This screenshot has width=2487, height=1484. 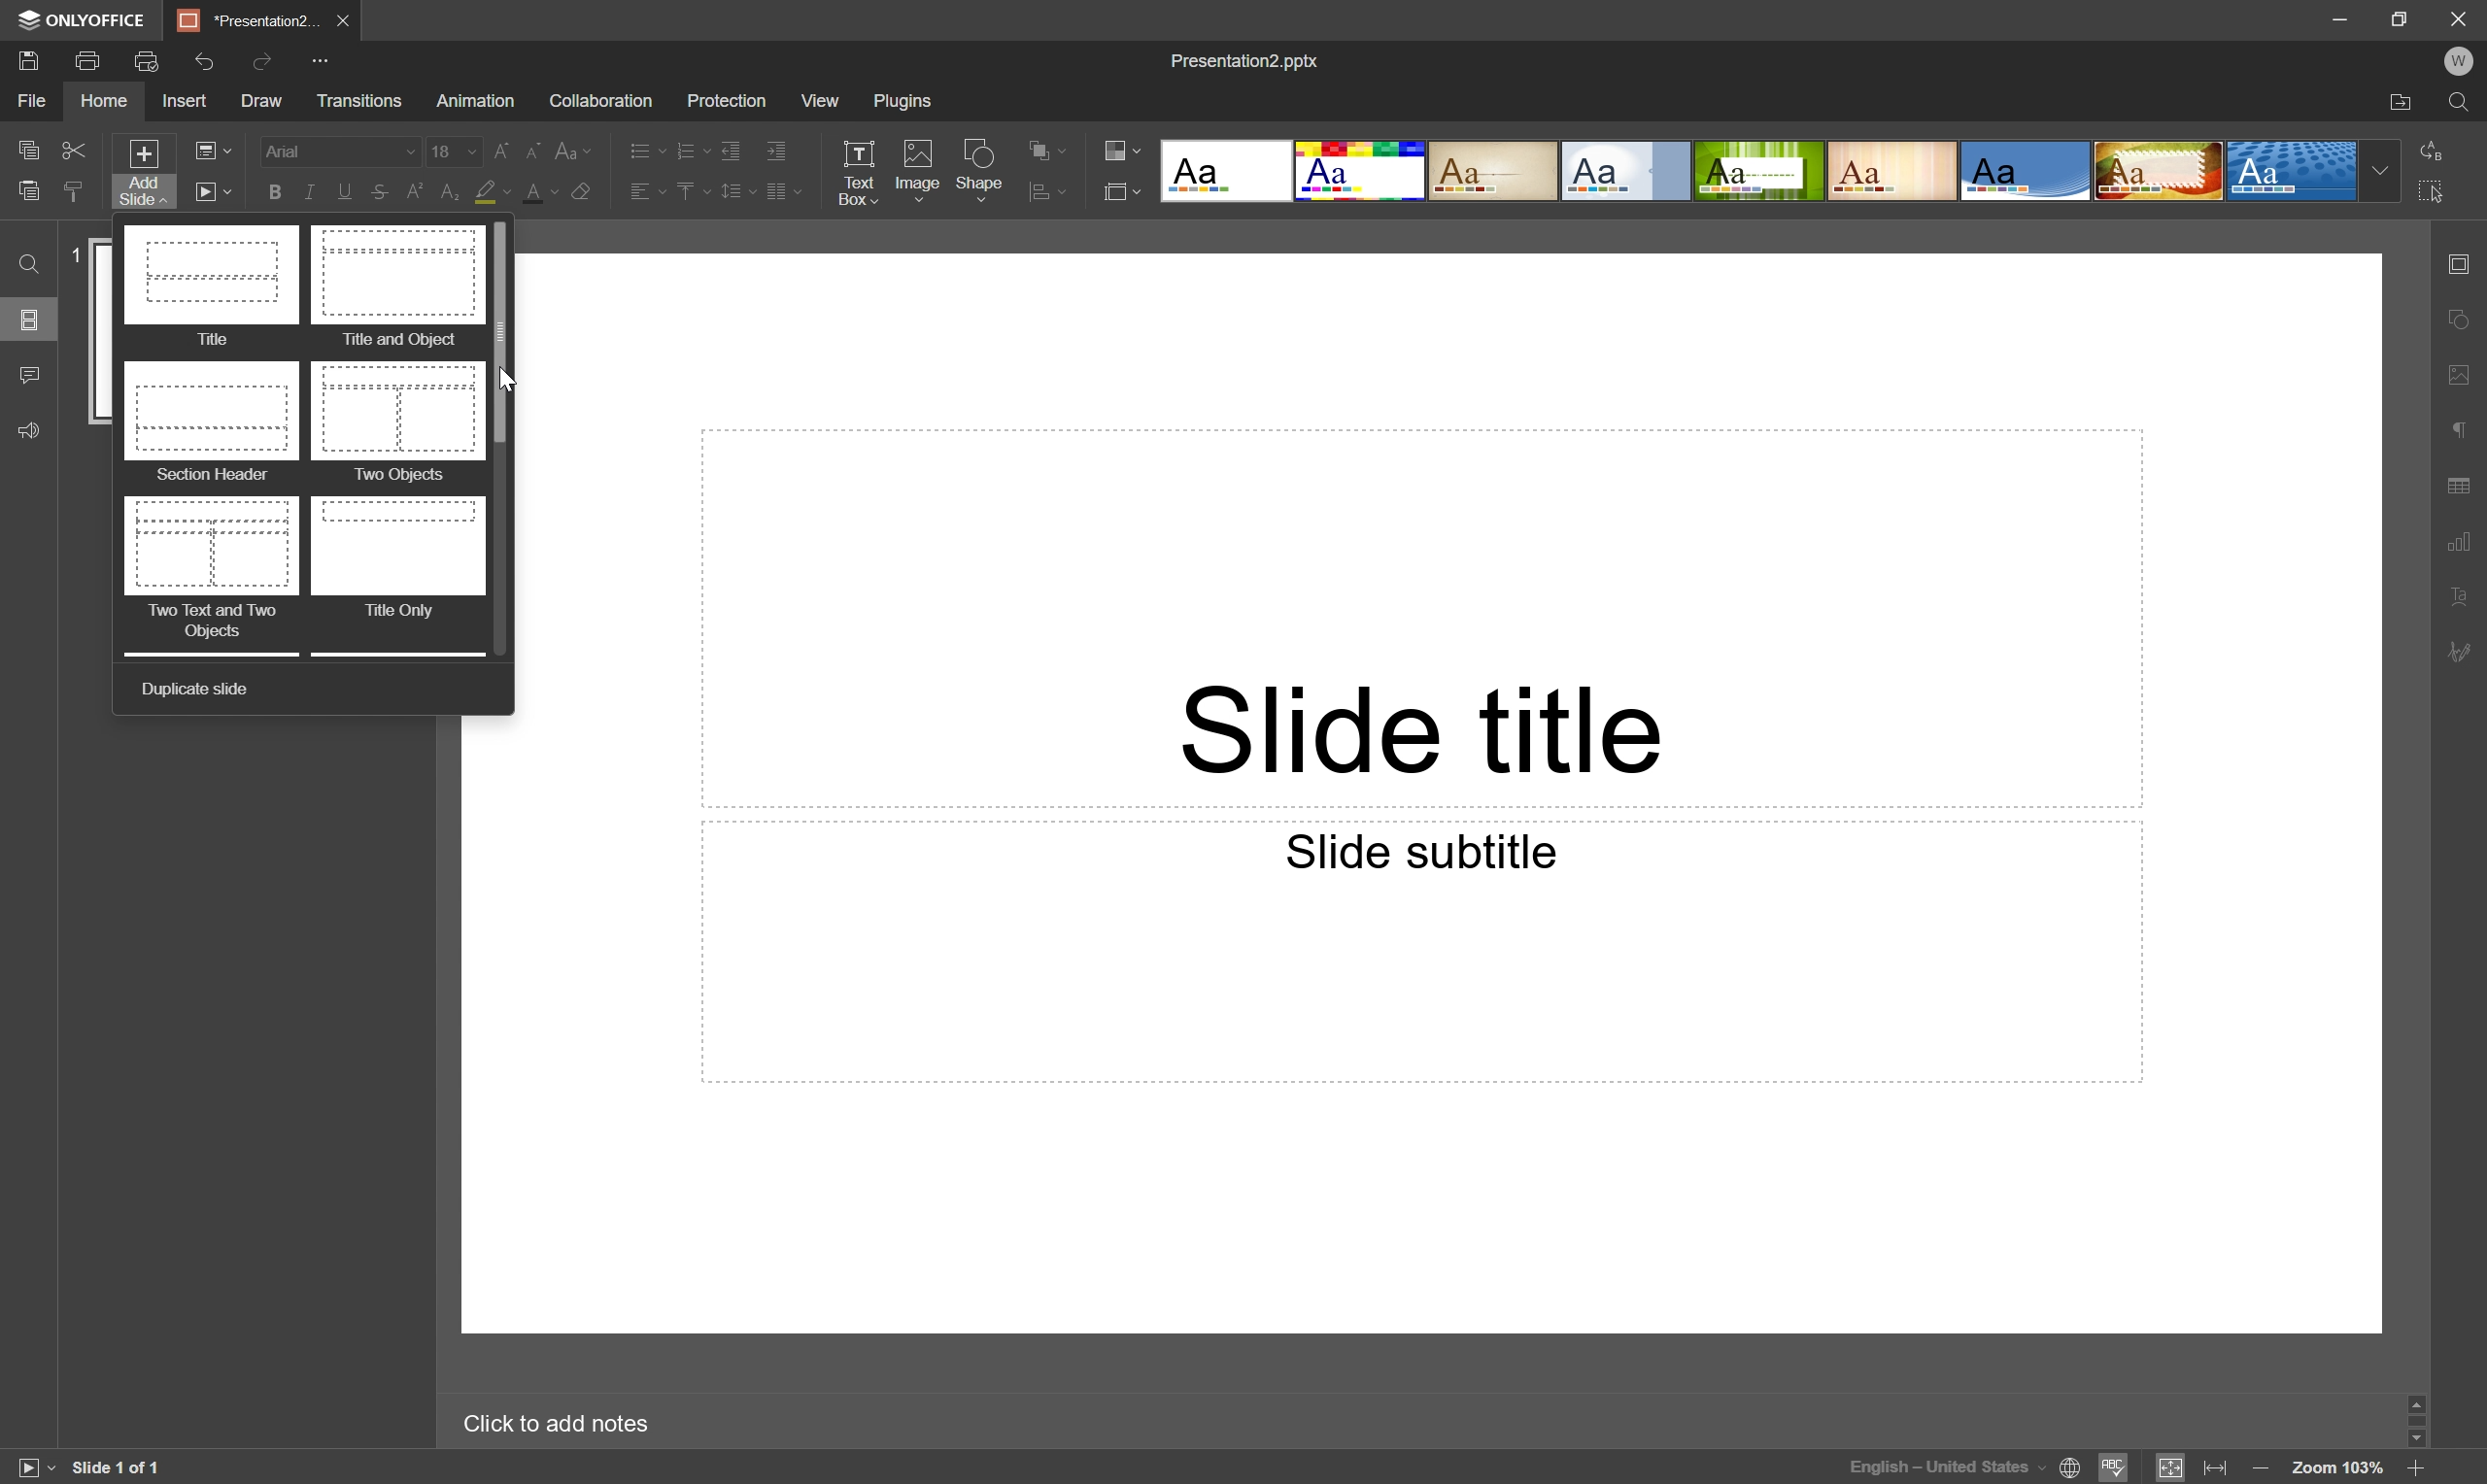 What do you see at coordinates (325, 58) in the screenshot?
I see `Customize quick access toolbar` at bounding box center [325, 58].